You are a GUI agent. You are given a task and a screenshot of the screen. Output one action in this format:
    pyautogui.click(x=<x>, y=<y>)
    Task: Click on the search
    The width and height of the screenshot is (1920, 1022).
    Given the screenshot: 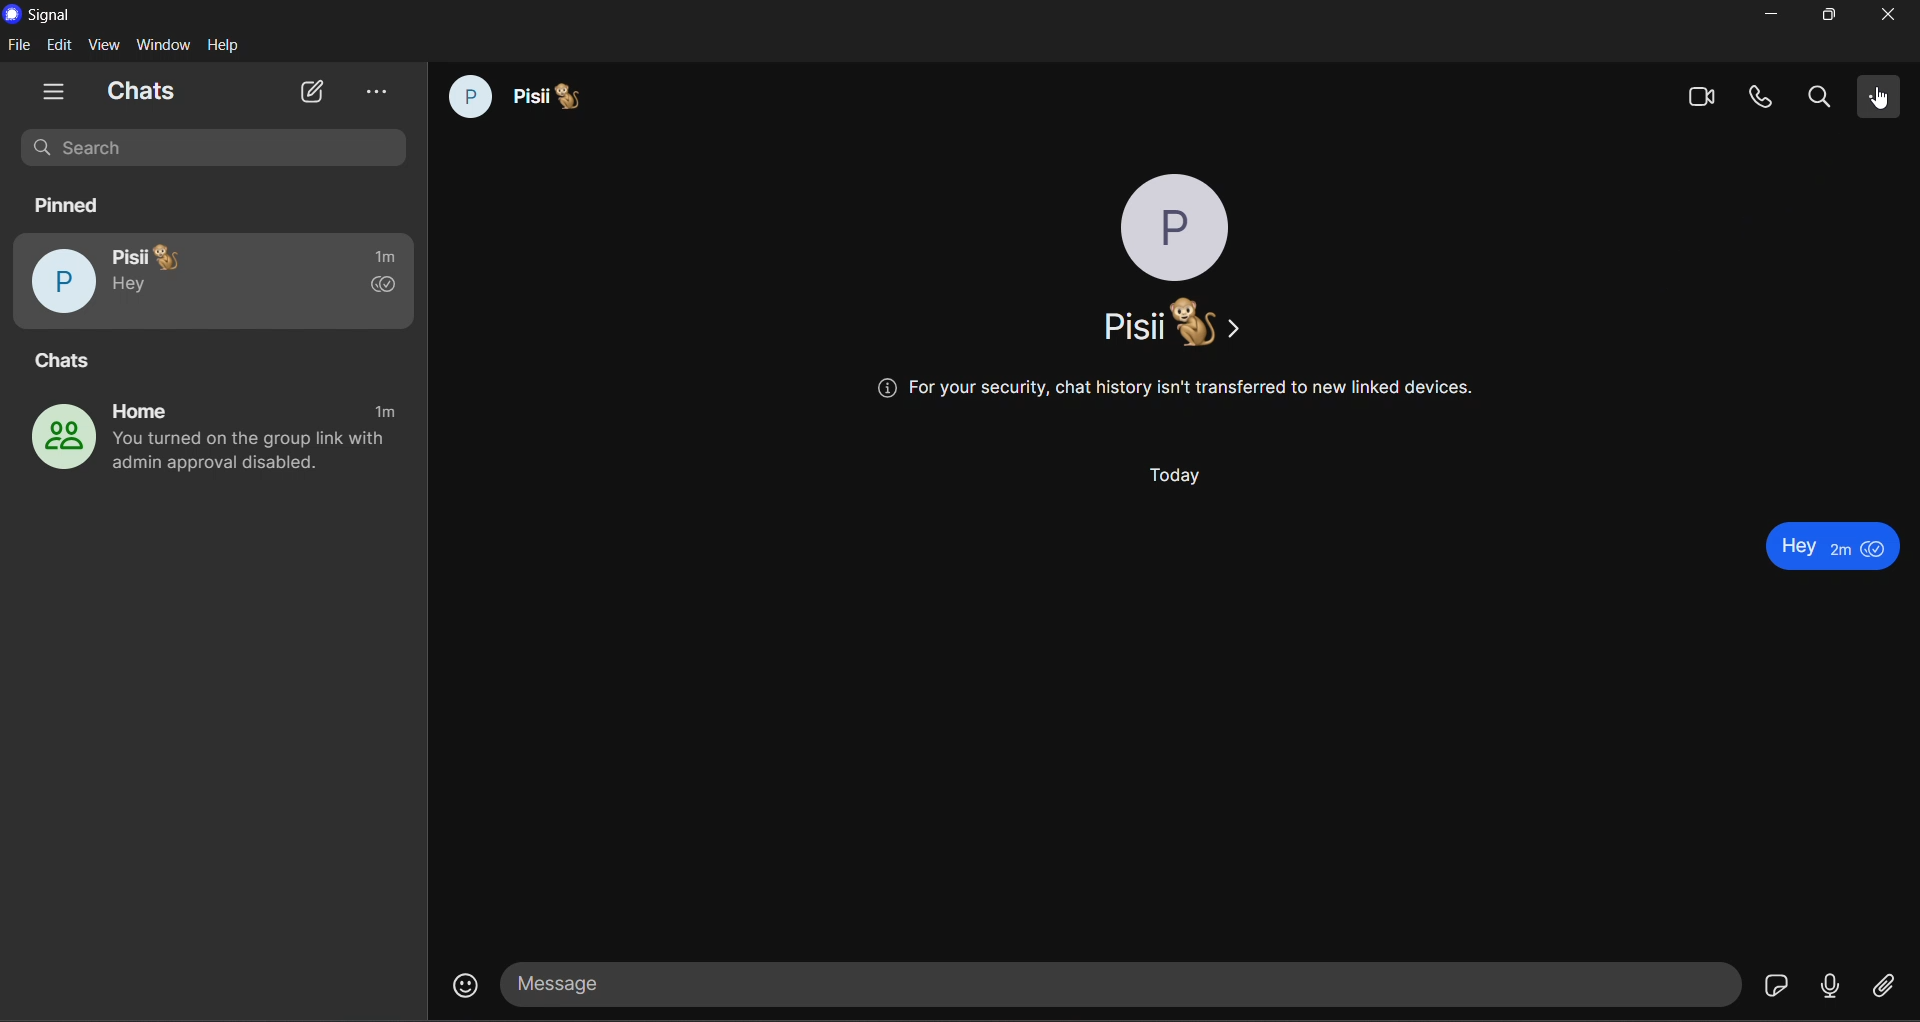 What is the action you would take?
    pyautogui.click(x=1822, y=97)
    